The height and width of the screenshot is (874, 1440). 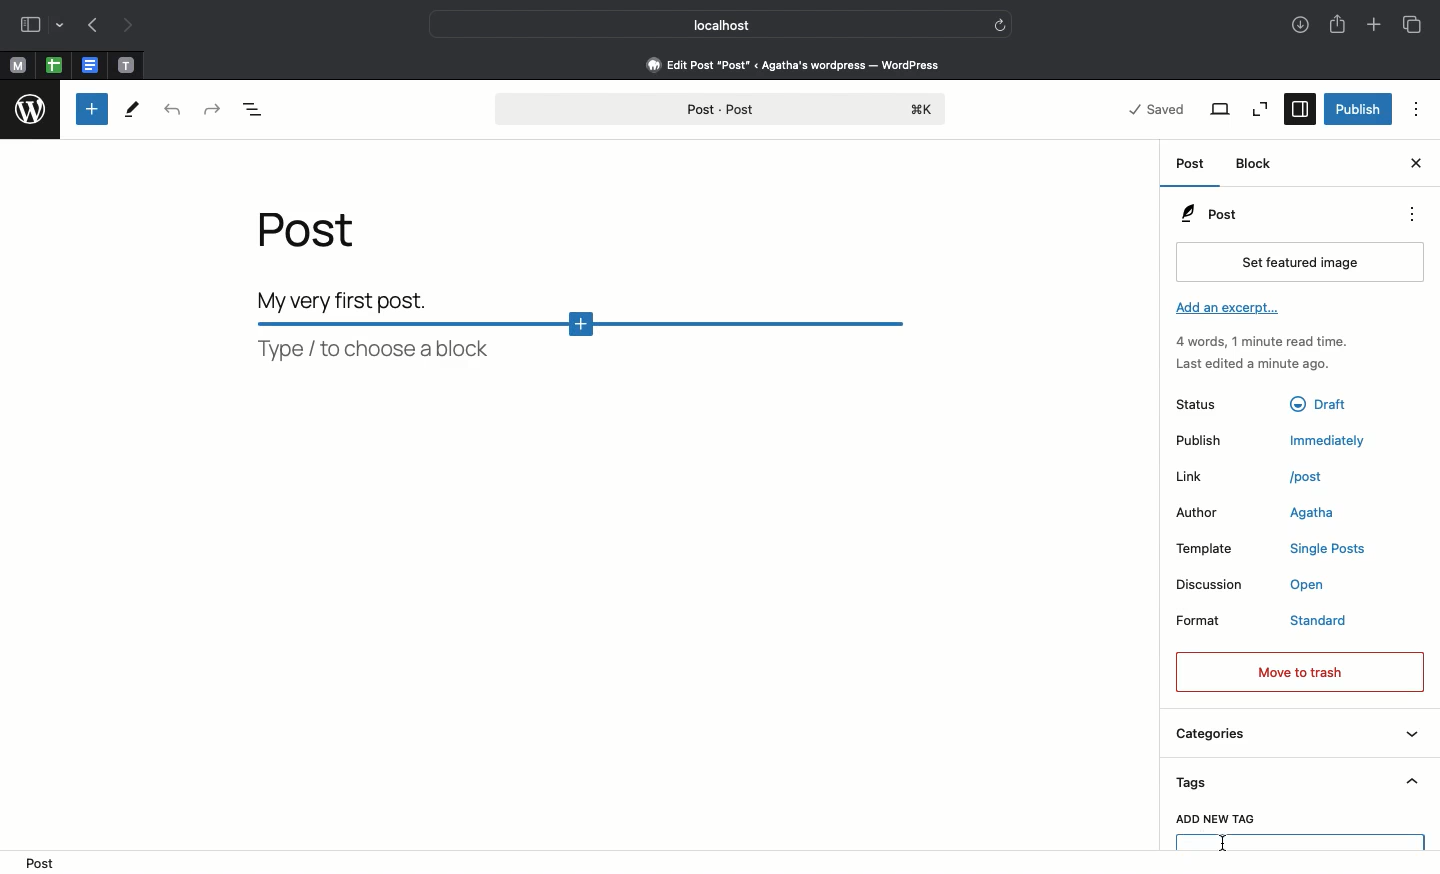 What do you see at coordinates (1210, 584) in the screenshot?
I see `Discussion` at bounding box center [1210, 584].